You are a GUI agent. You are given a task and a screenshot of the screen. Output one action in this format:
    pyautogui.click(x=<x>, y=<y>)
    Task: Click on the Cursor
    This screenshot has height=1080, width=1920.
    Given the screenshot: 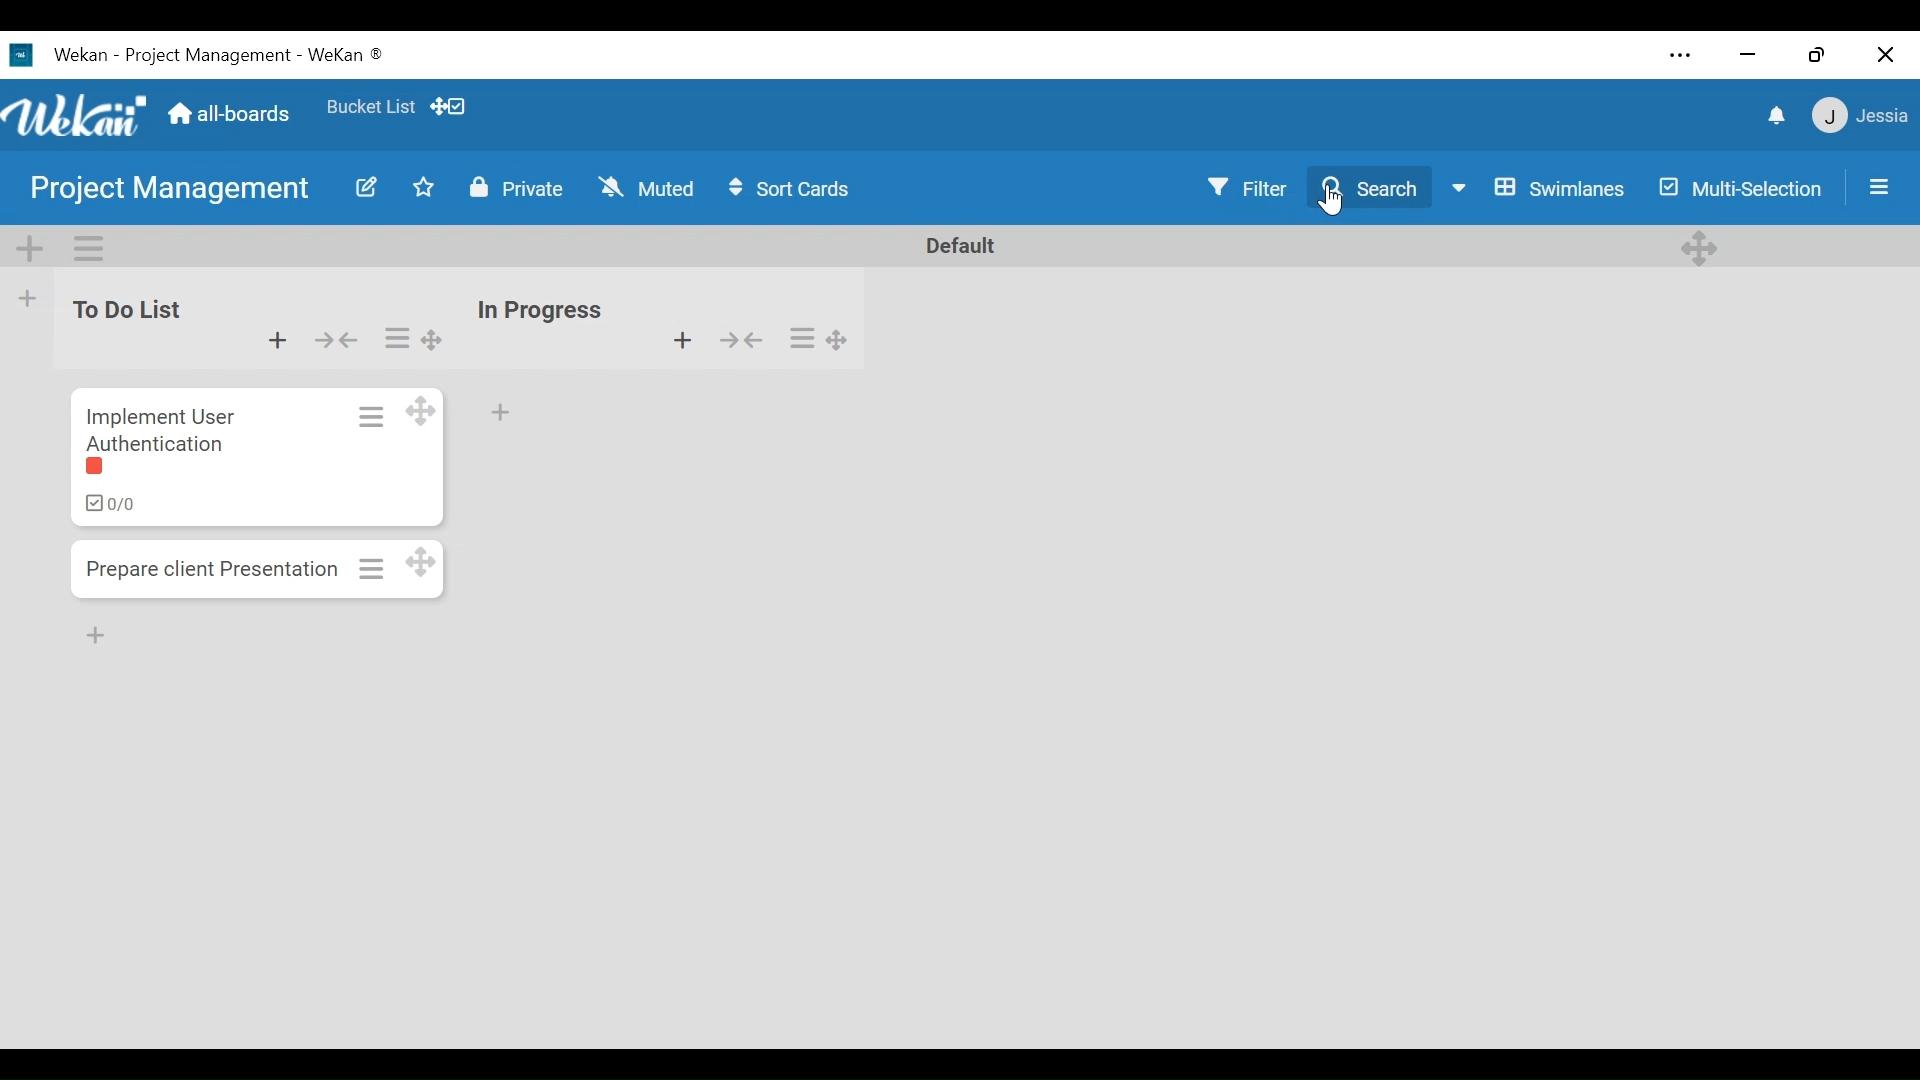 What is the action you would take?
    pyautogui.click(x=1330, y=201)
    